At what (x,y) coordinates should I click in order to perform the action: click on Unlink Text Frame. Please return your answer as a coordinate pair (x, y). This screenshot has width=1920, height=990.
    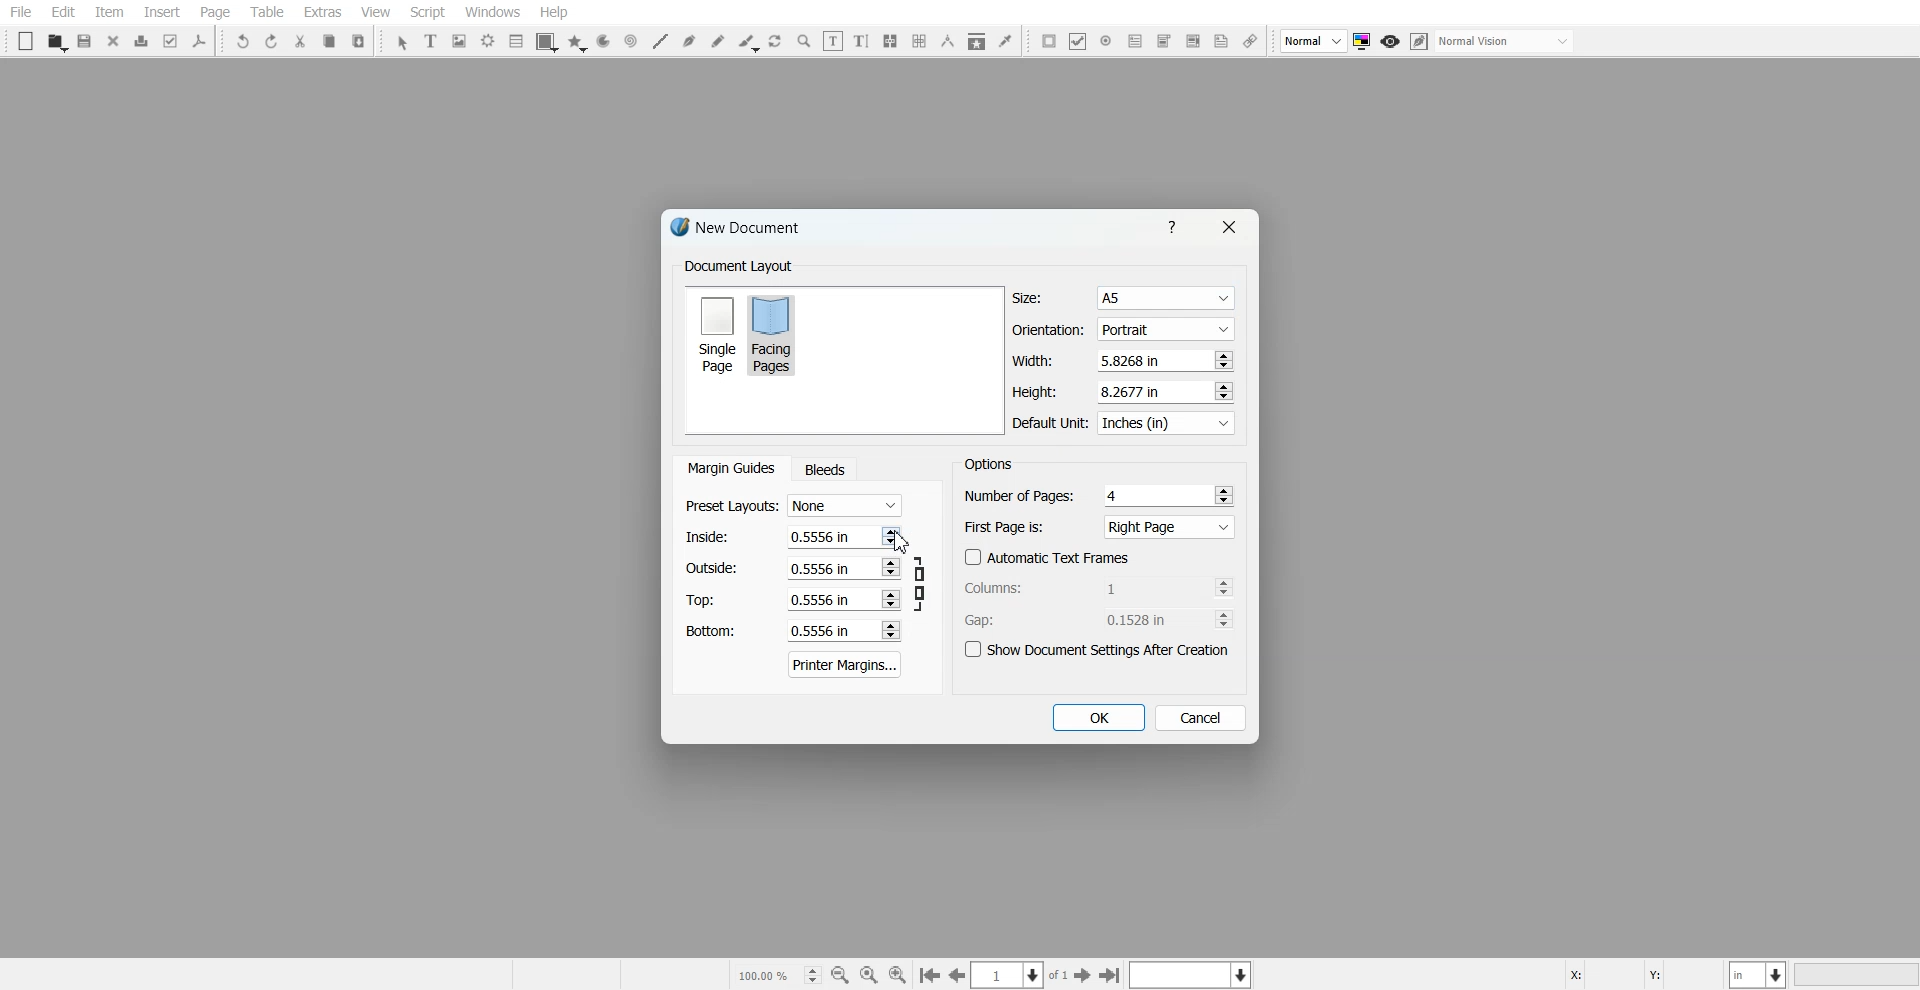
    Looking at the image, I should click on (920, 41).